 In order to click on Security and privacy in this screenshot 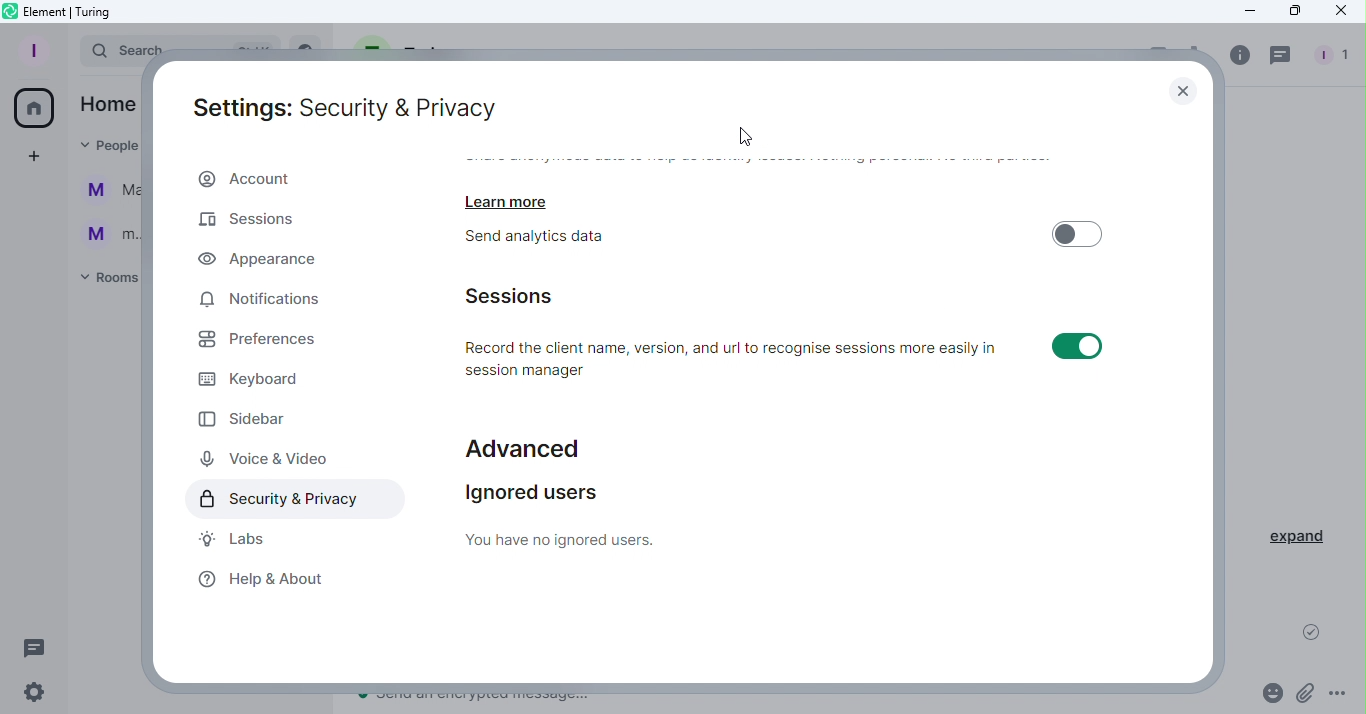, I will do `click(290, 498)`.